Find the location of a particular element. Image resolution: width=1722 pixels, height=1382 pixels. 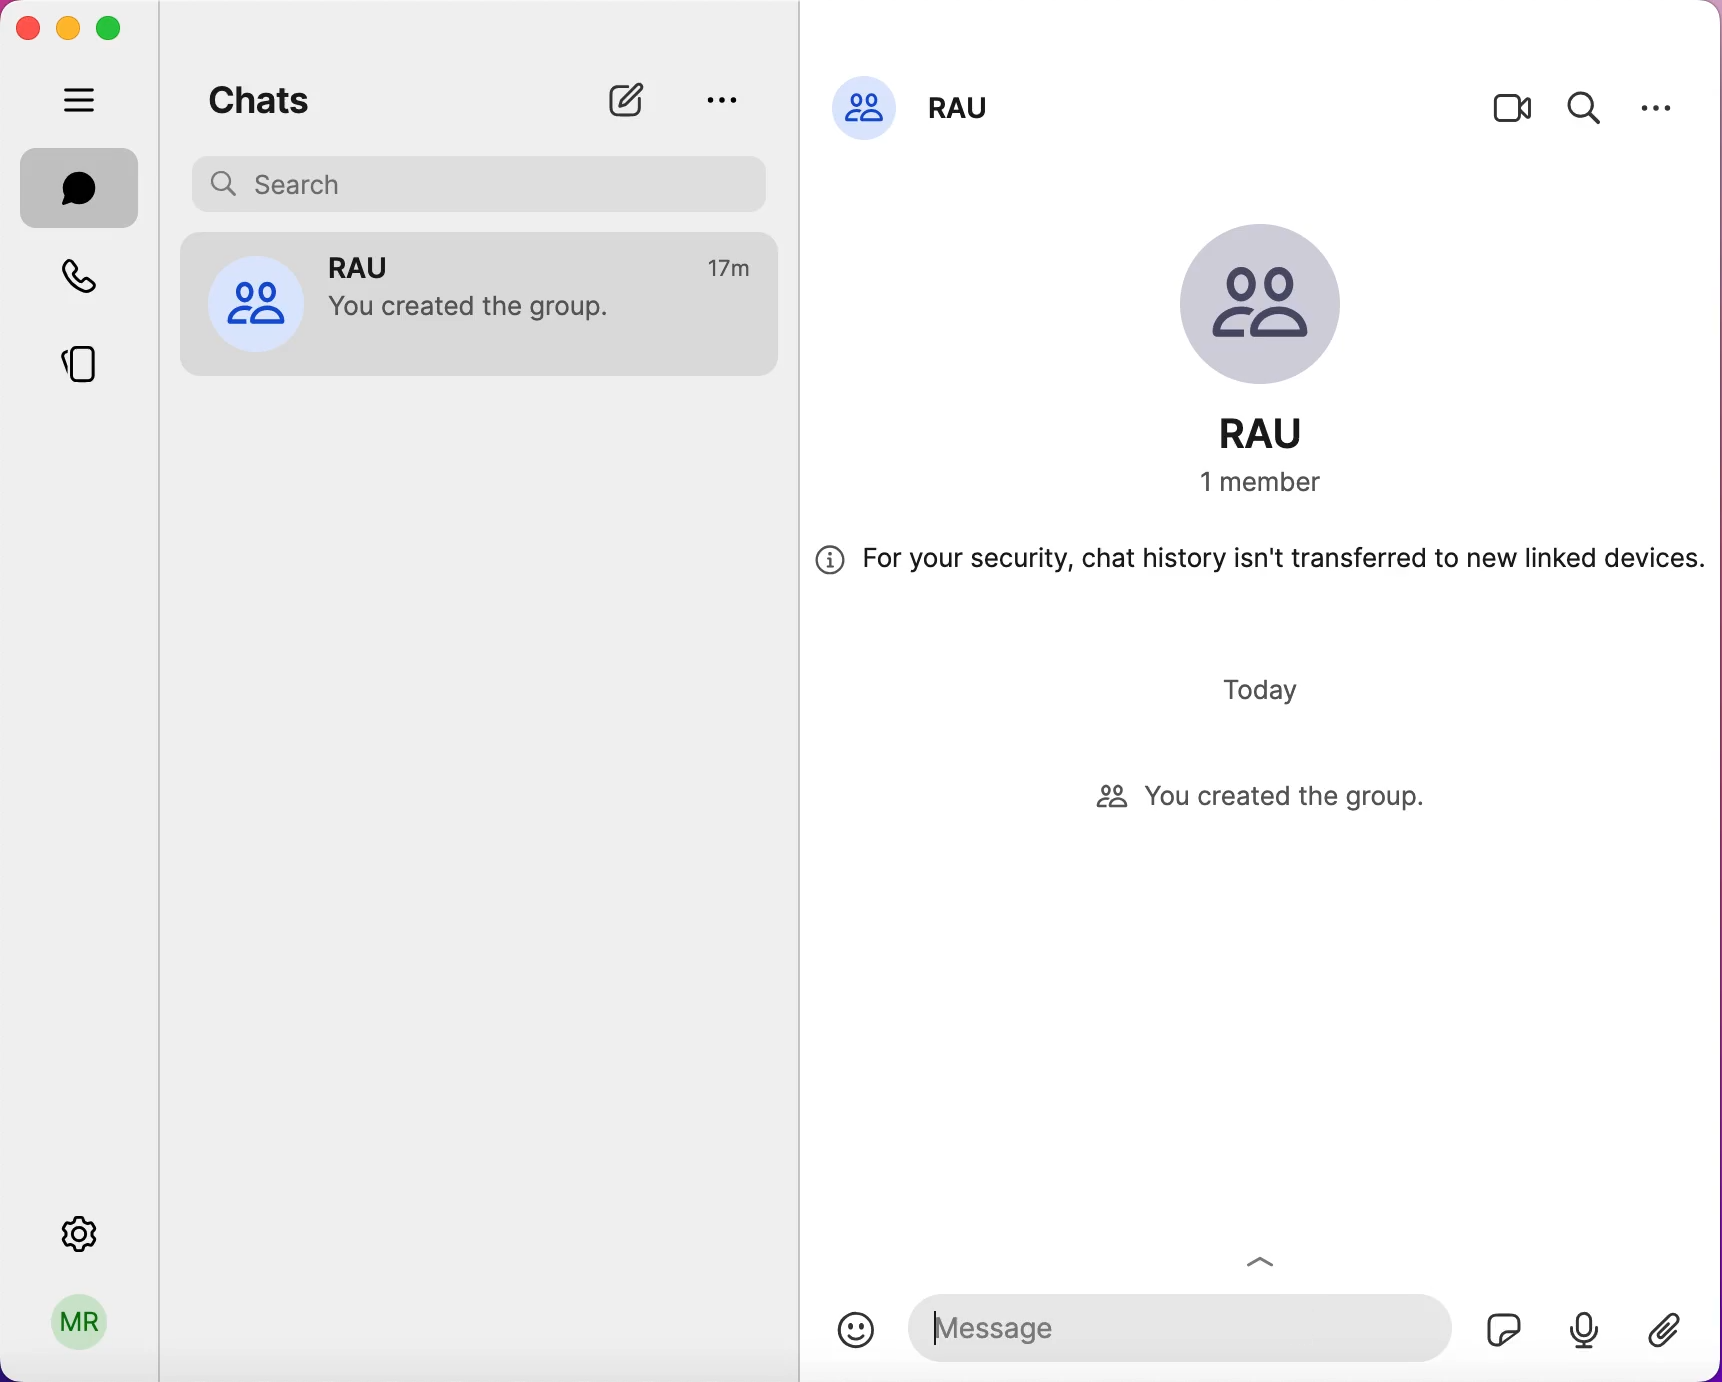

today is located at coordinates (1266, 689).